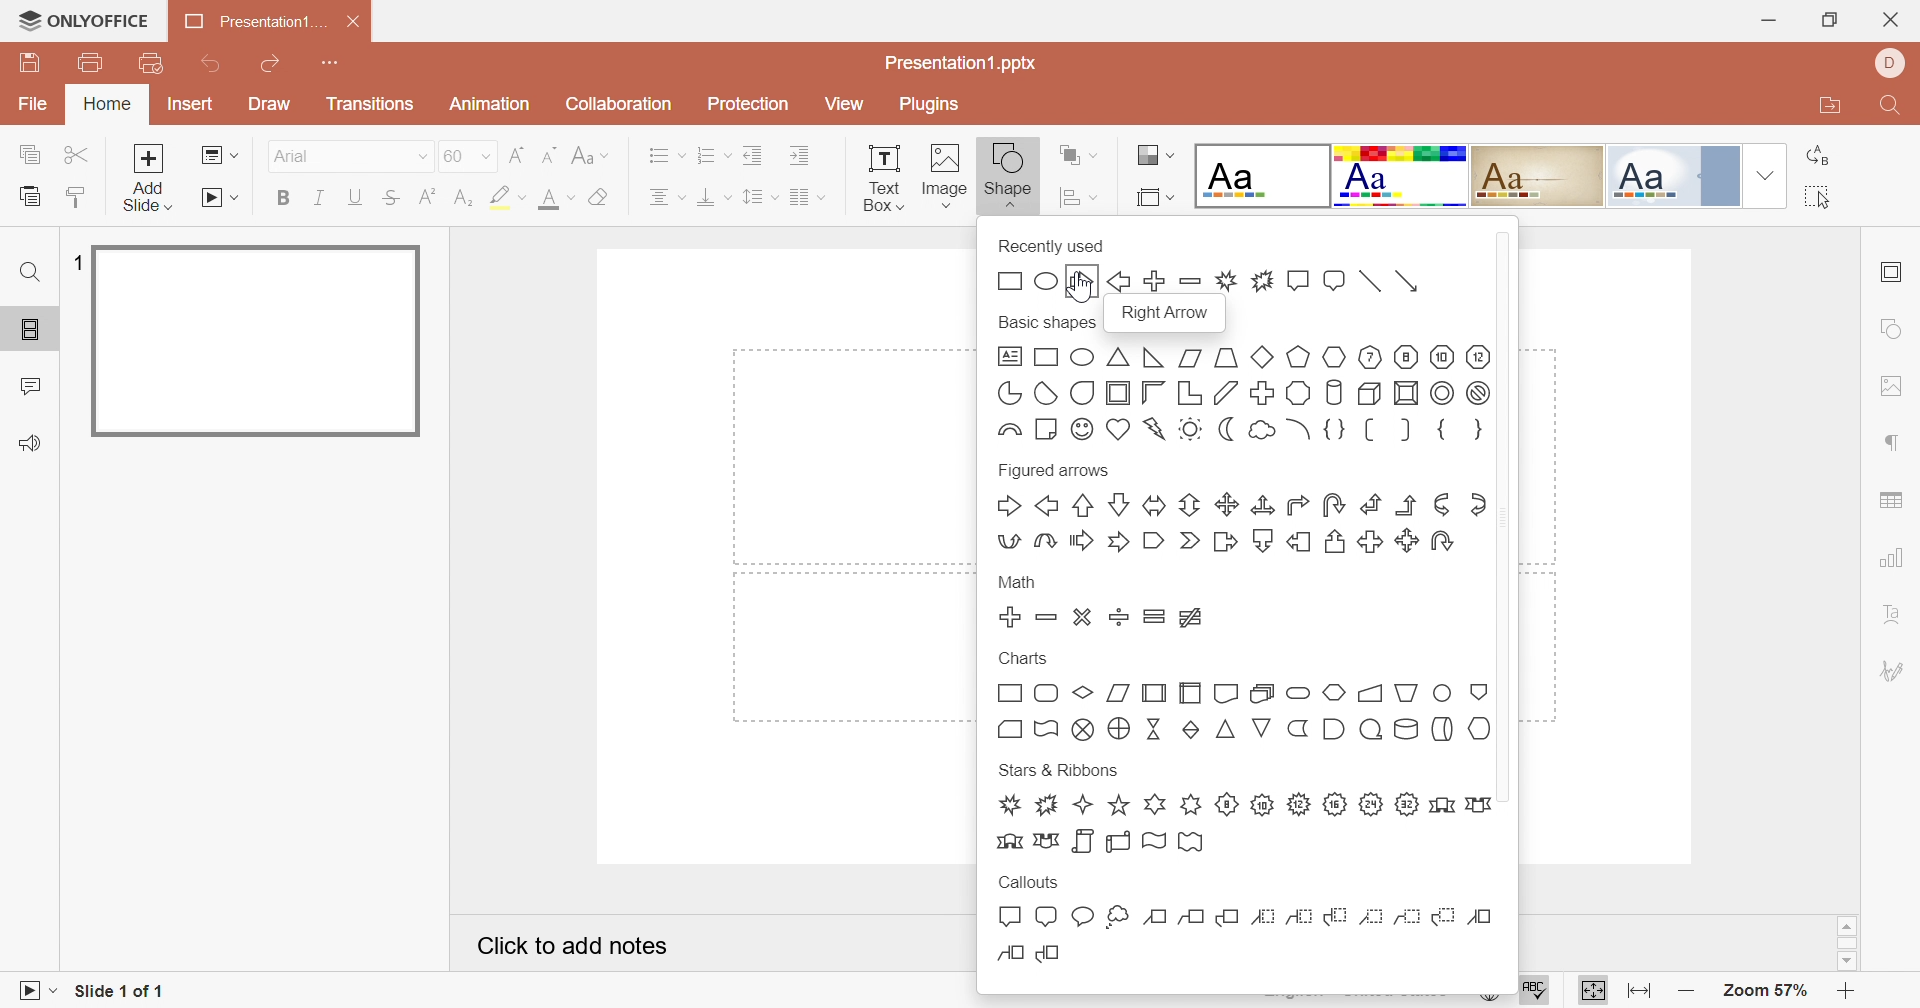 The width and height of the screenshot is (1920, 1008). I want to click on Slide 1 of 1, so click(115, 992).